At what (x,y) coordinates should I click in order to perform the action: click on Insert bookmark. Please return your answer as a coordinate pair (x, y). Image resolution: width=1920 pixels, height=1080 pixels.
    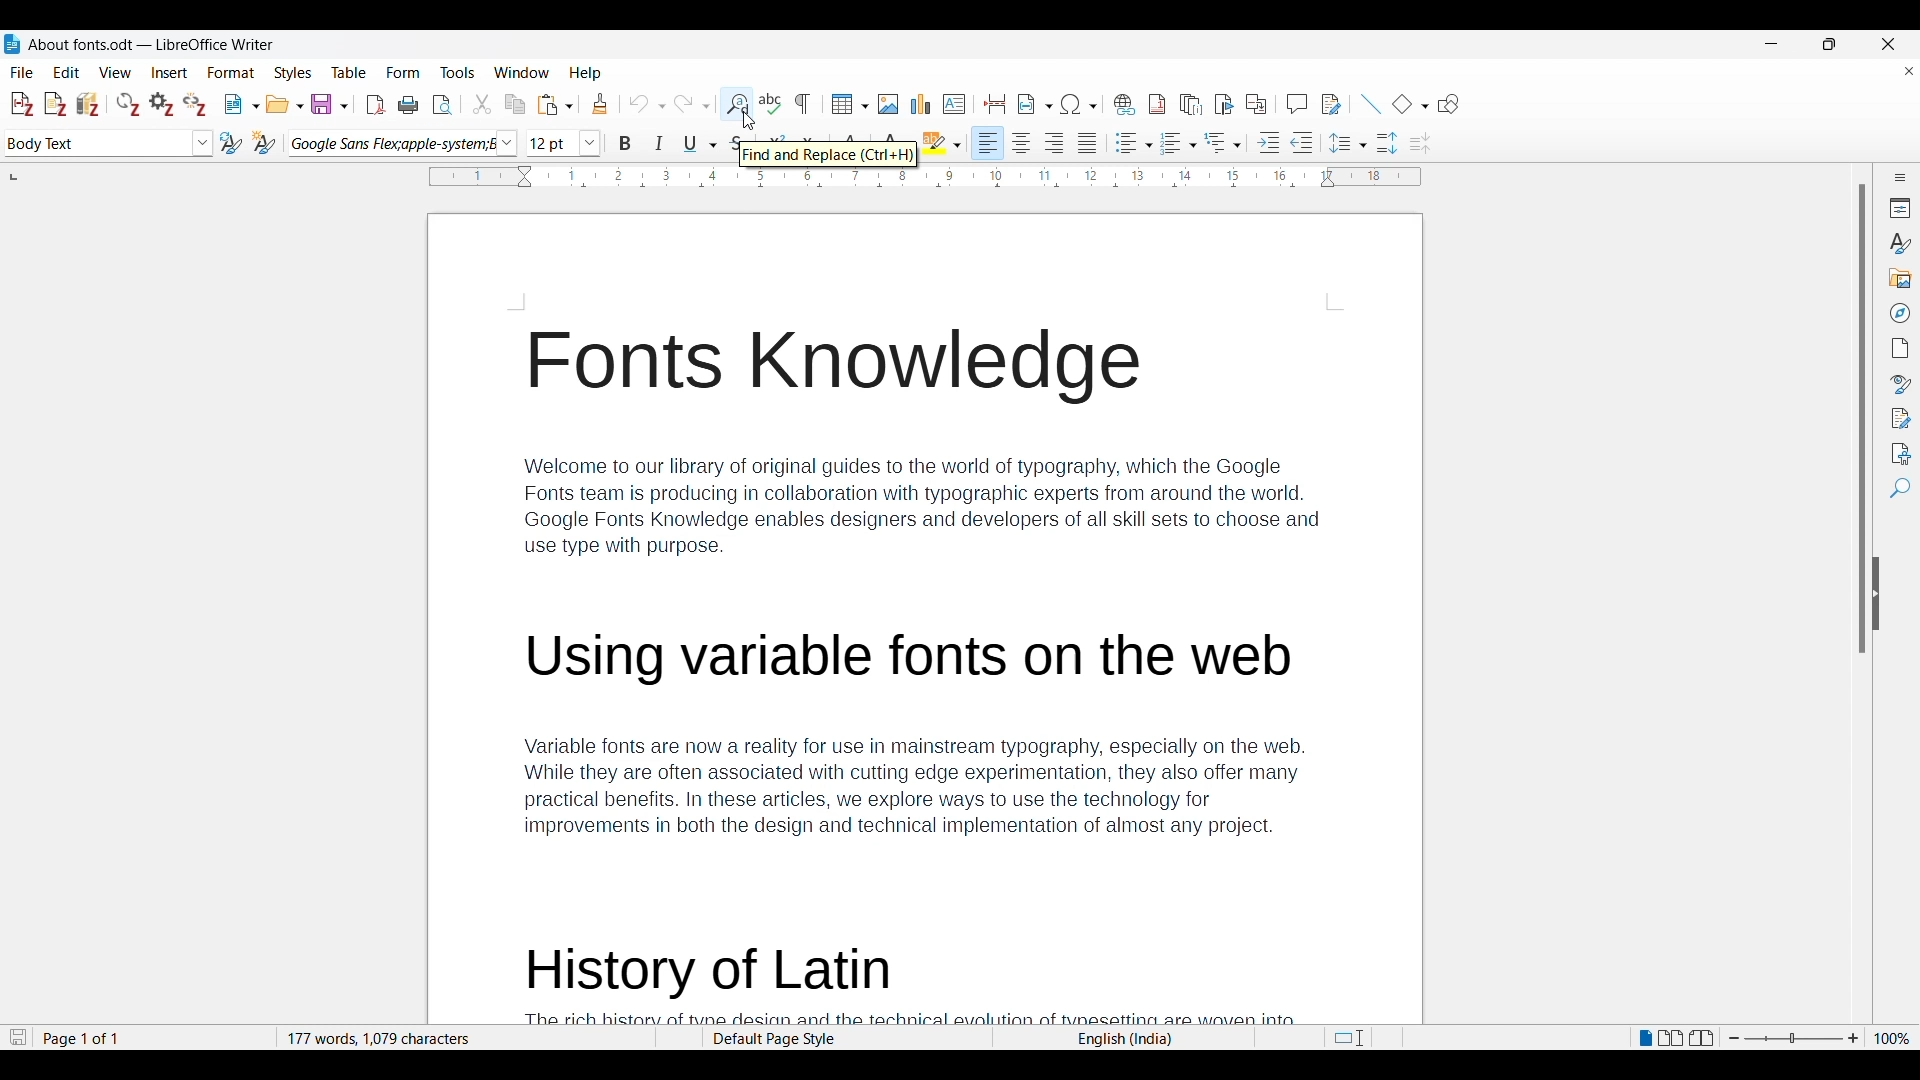
    Looking at the image, I should click on (1224, 103).